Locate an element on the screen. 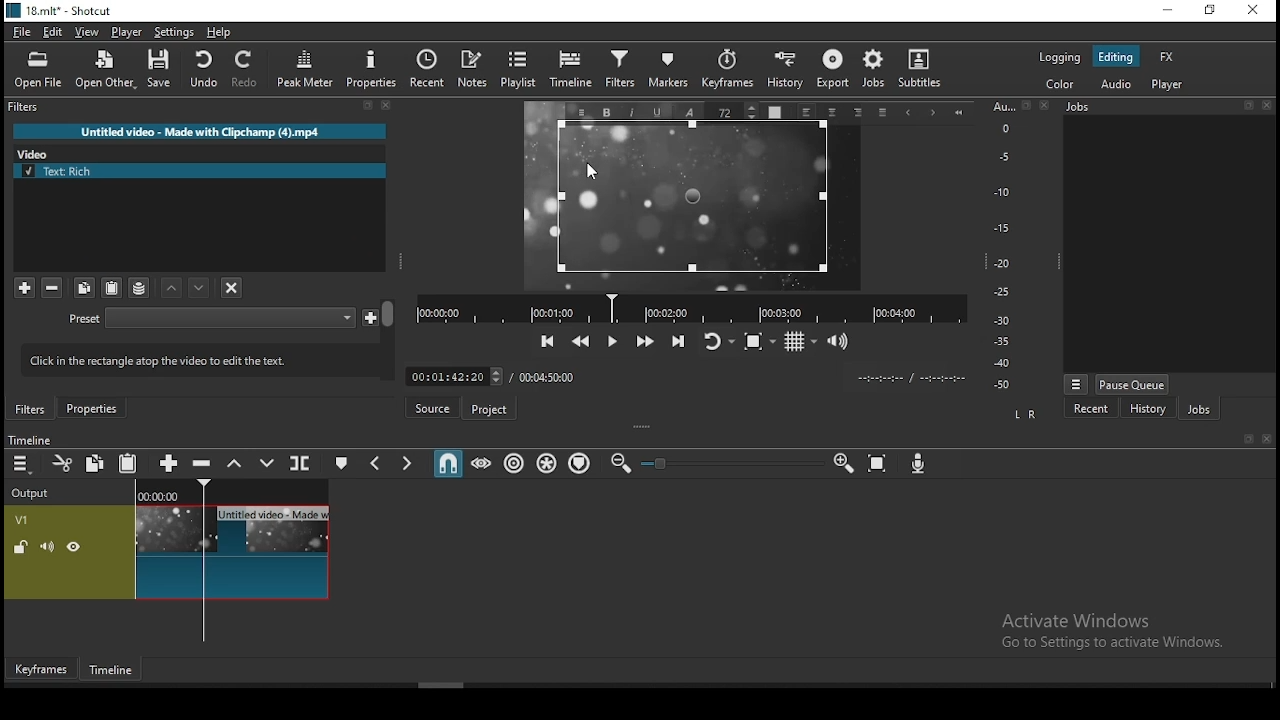 This screenshot has width=1280, height=720. previous marker is located at coordinates (378, 461).